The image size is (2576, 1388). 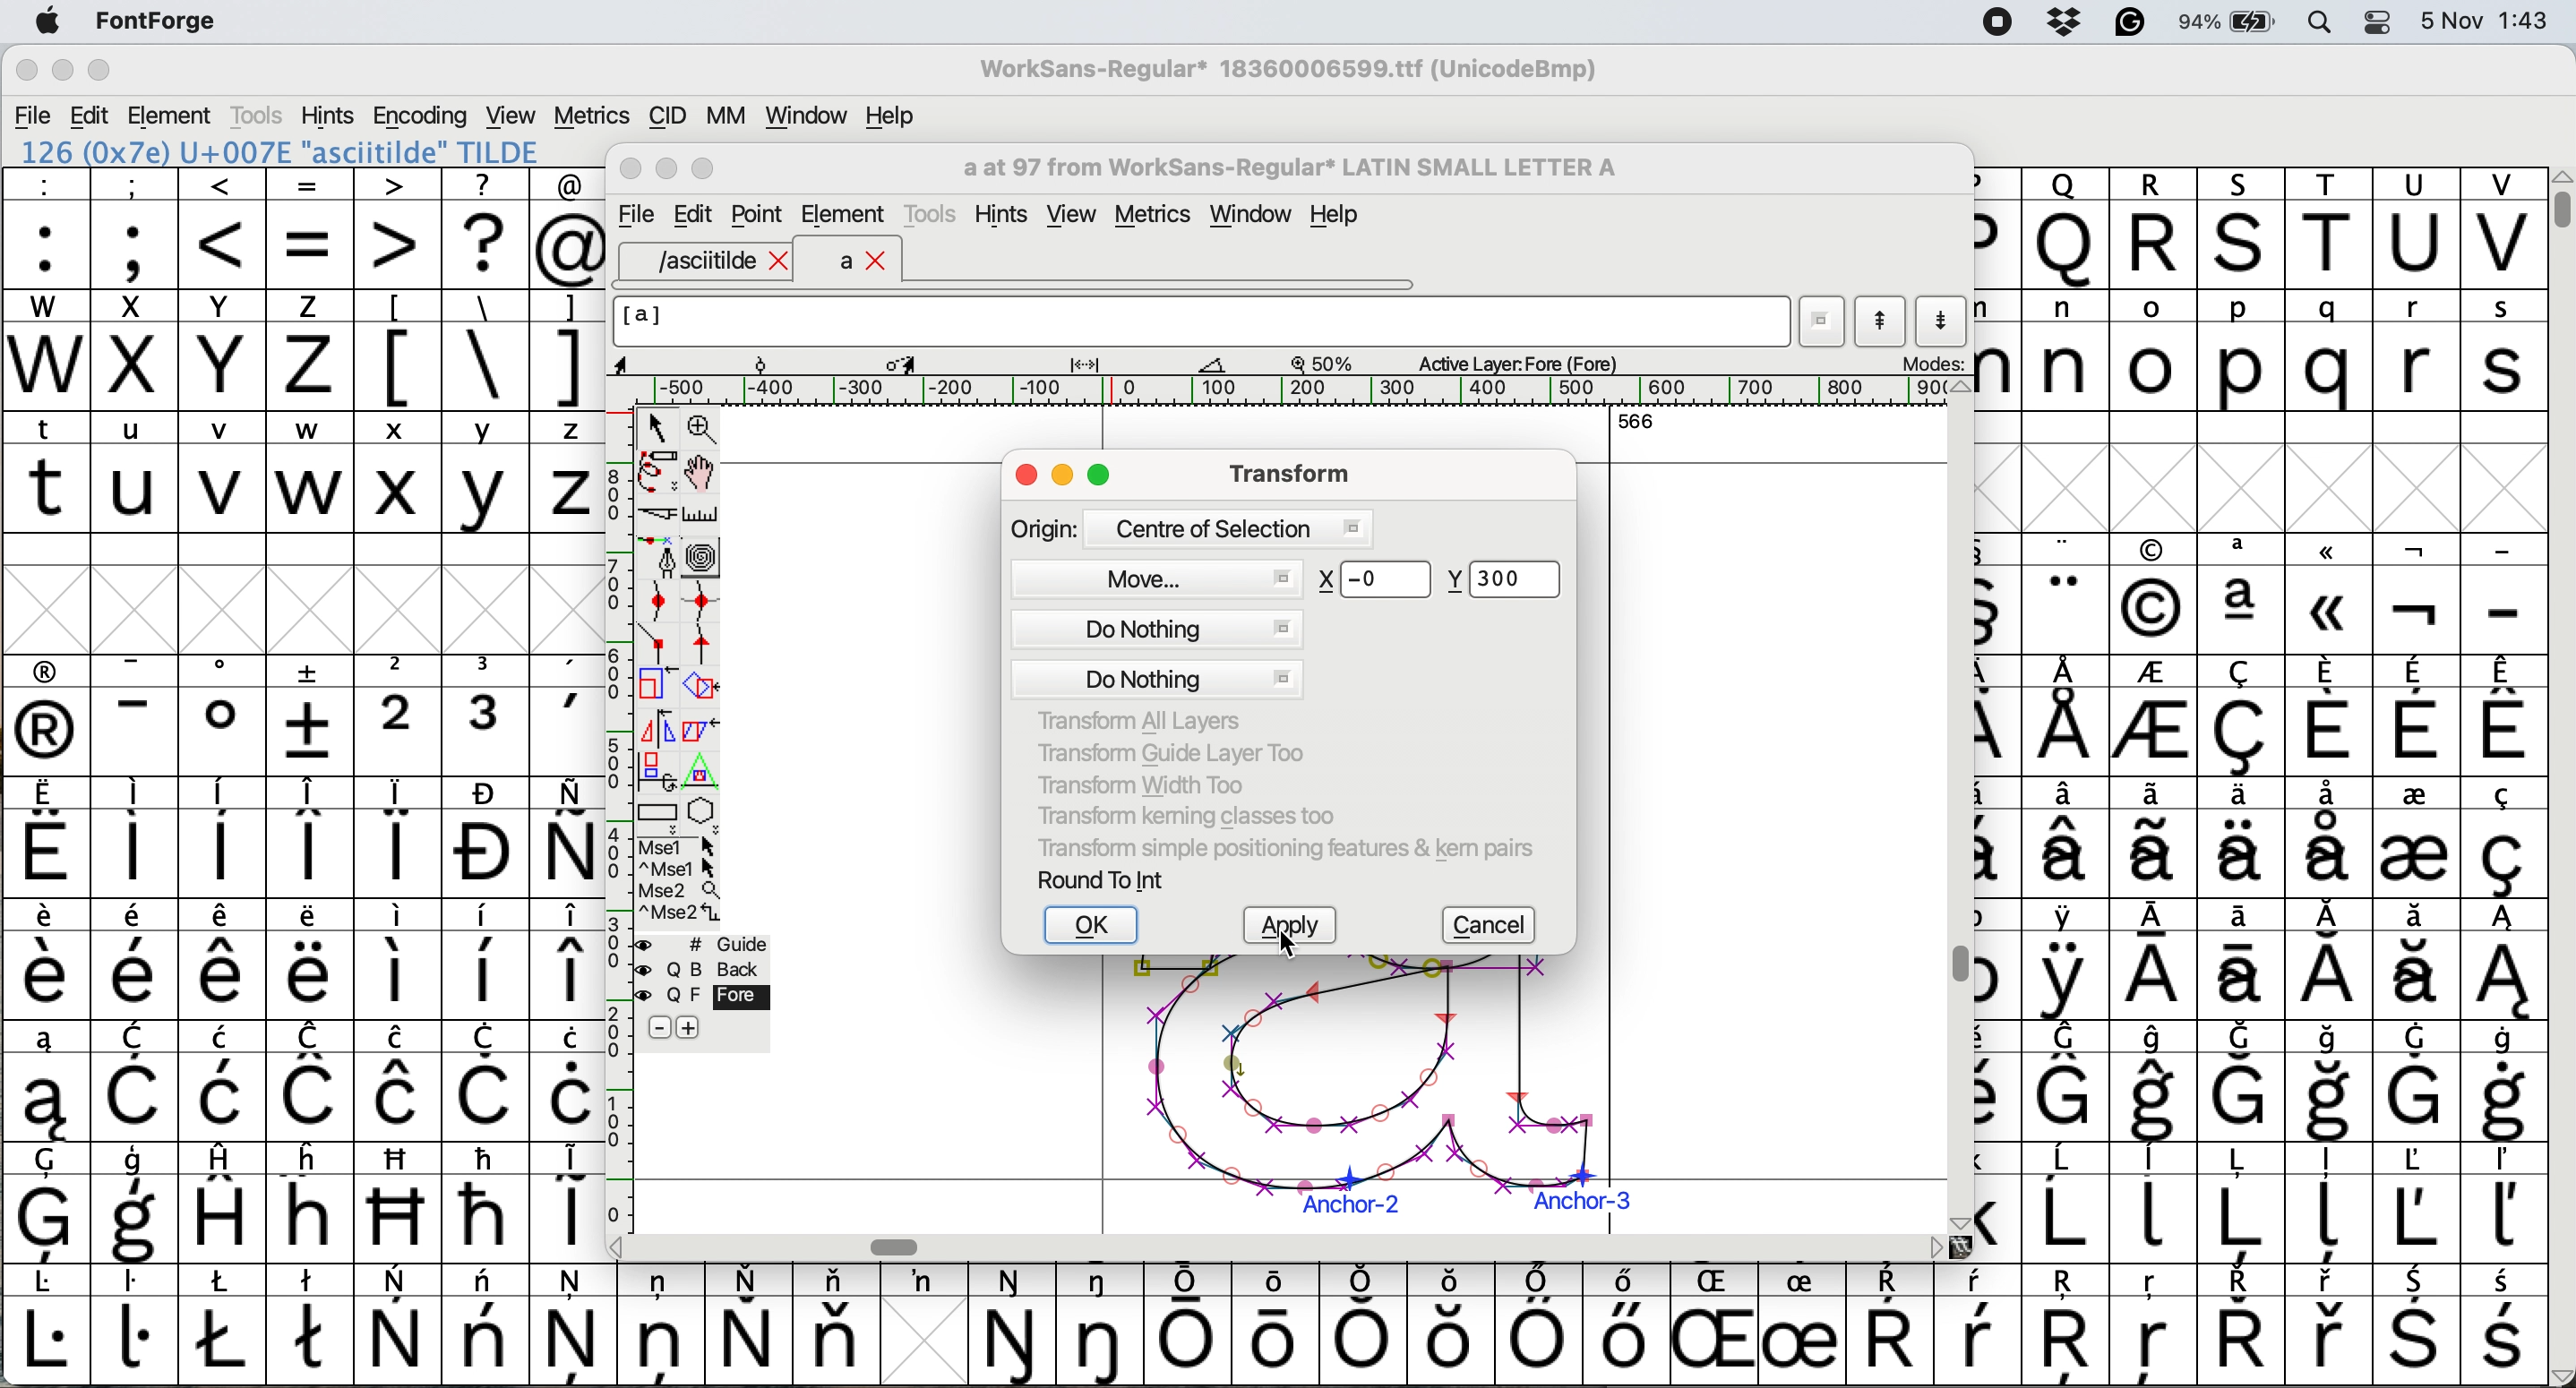 What do you see at coordinates (312, 229) in the screenshot?
I see `=` at bounding box center [312, 229].